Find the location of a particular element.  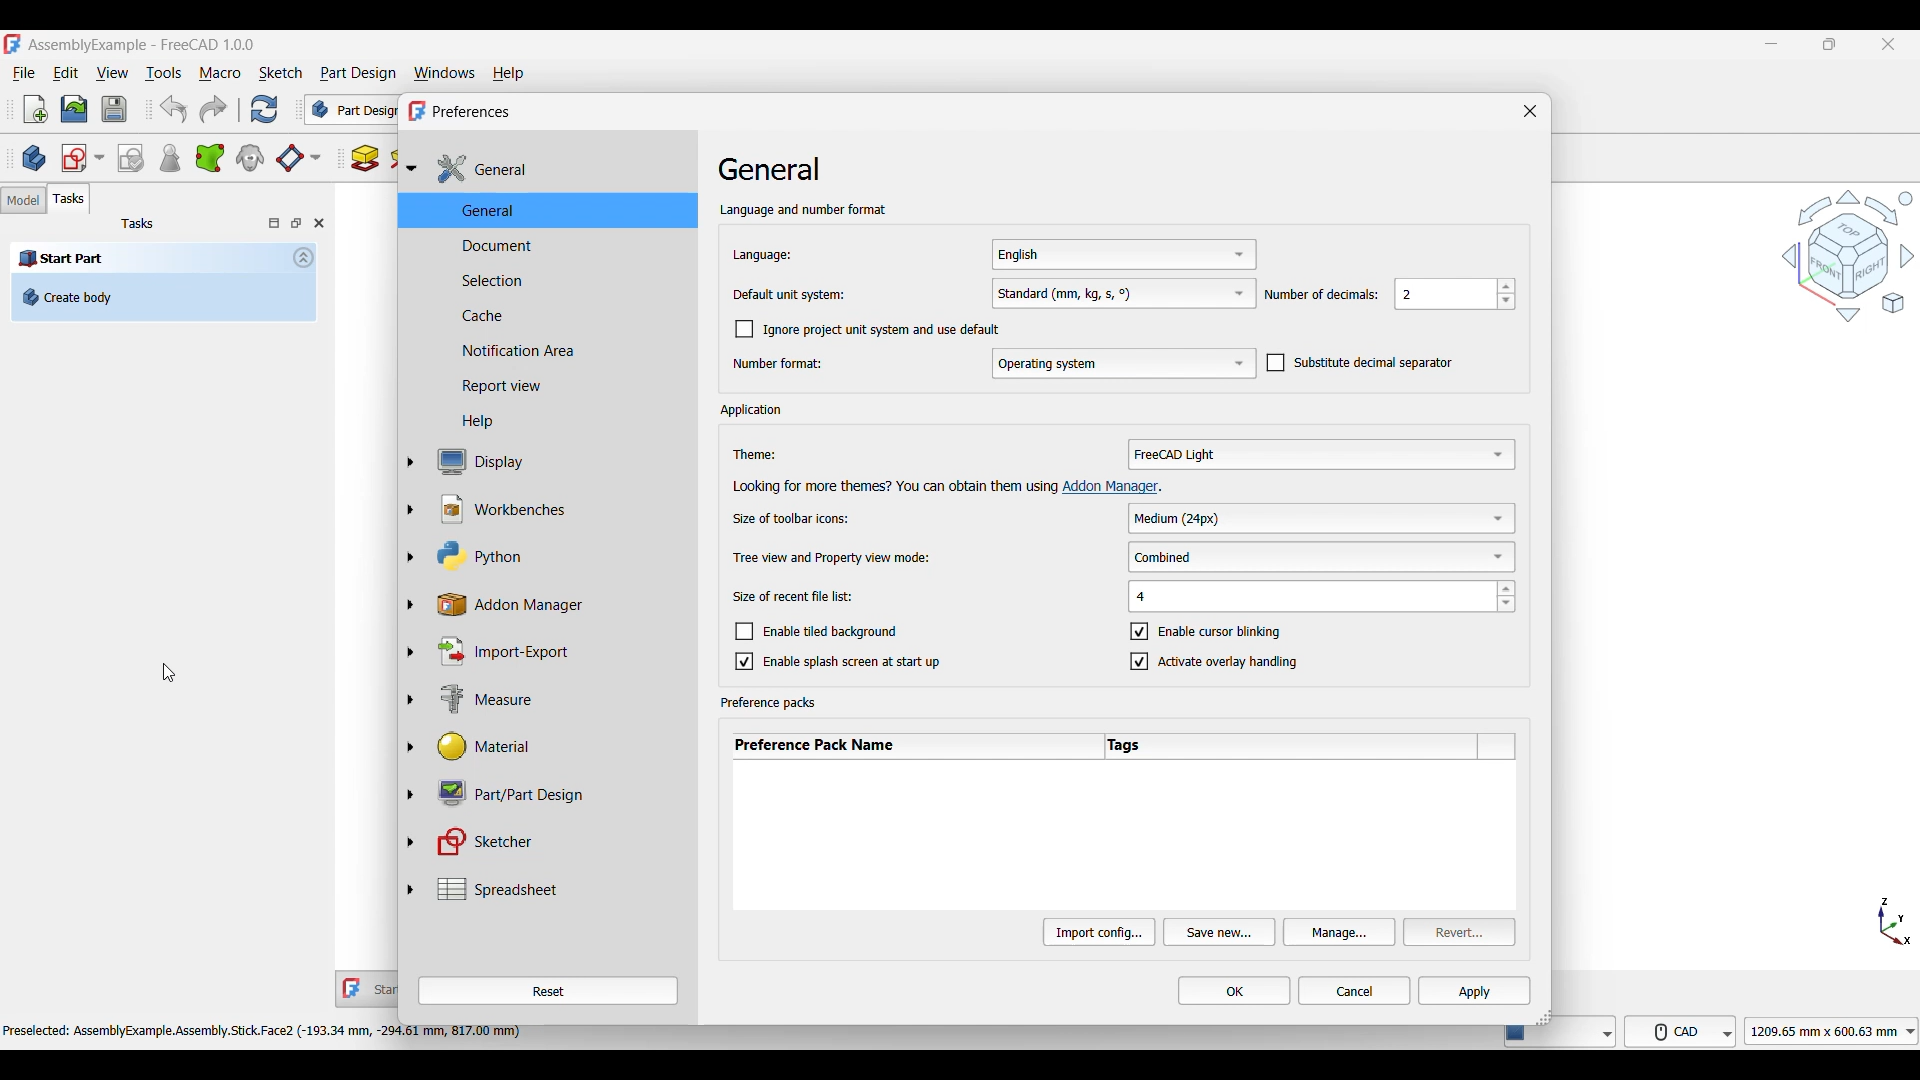

View menu is located at coordinates (113, 73).